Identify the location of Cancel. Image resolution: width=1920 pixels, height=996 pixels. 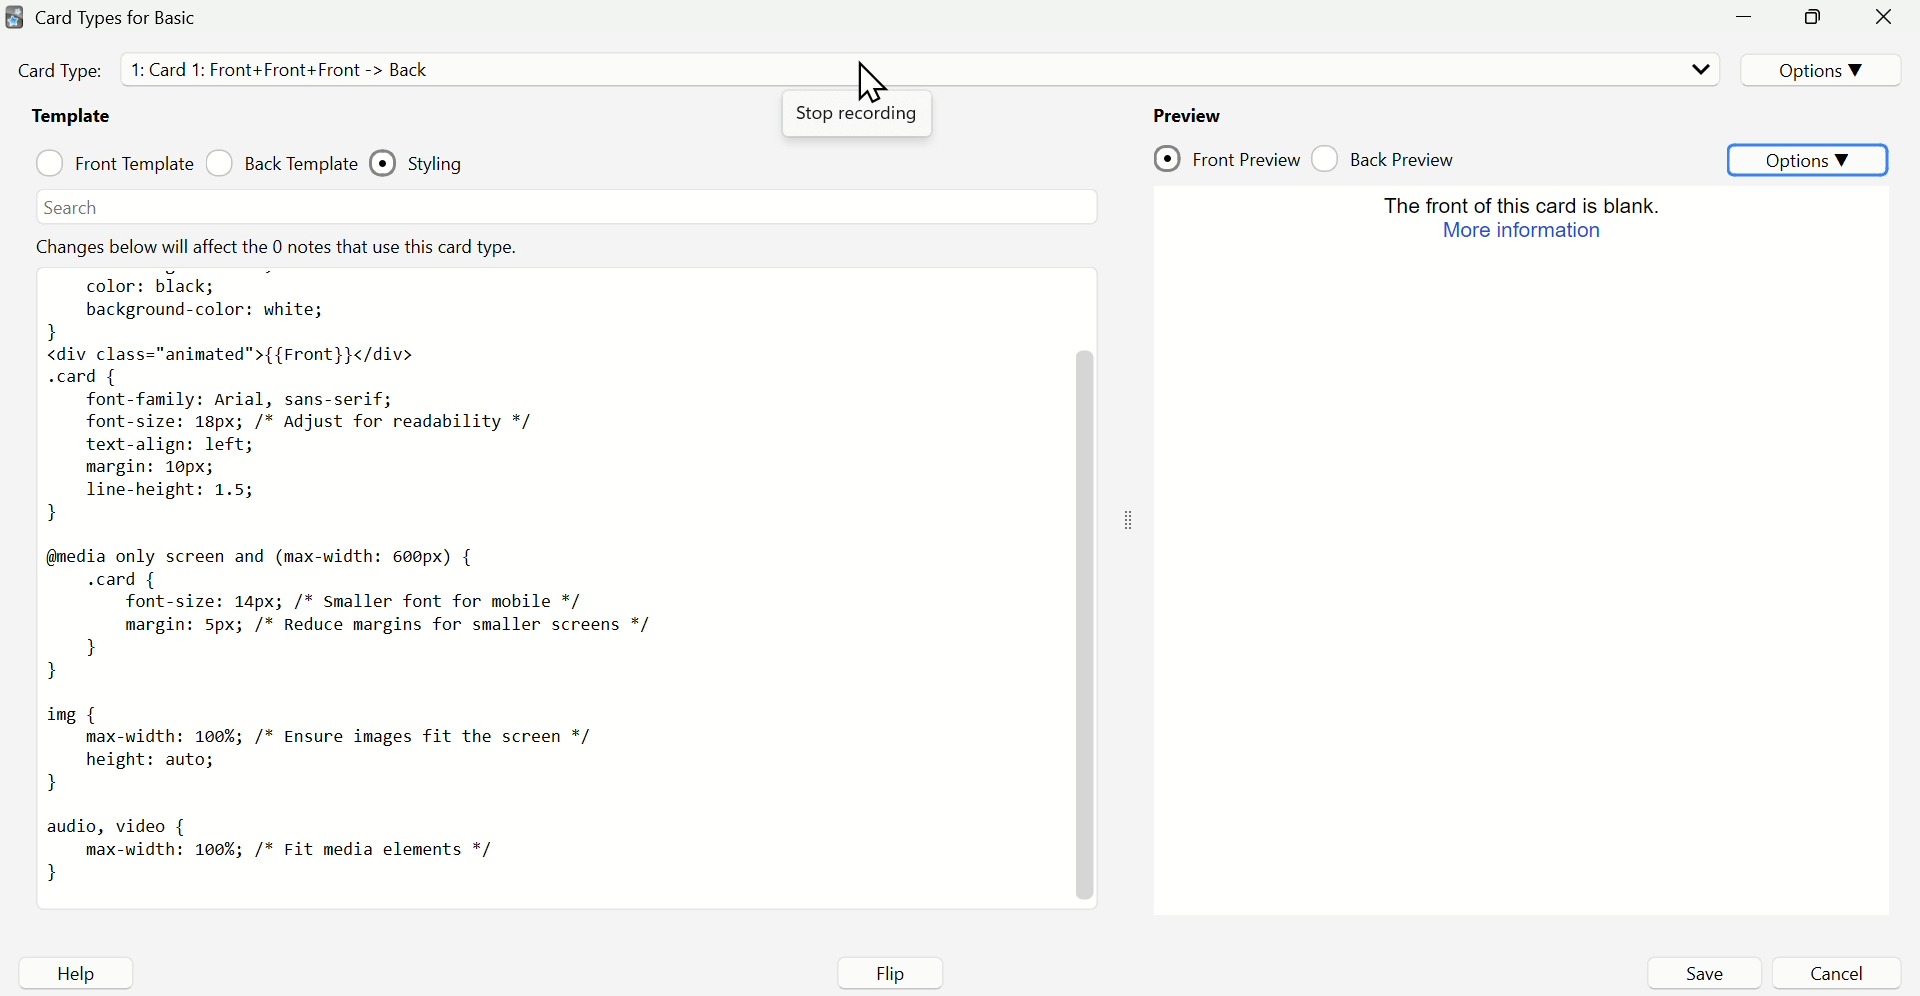
(1837, 973).